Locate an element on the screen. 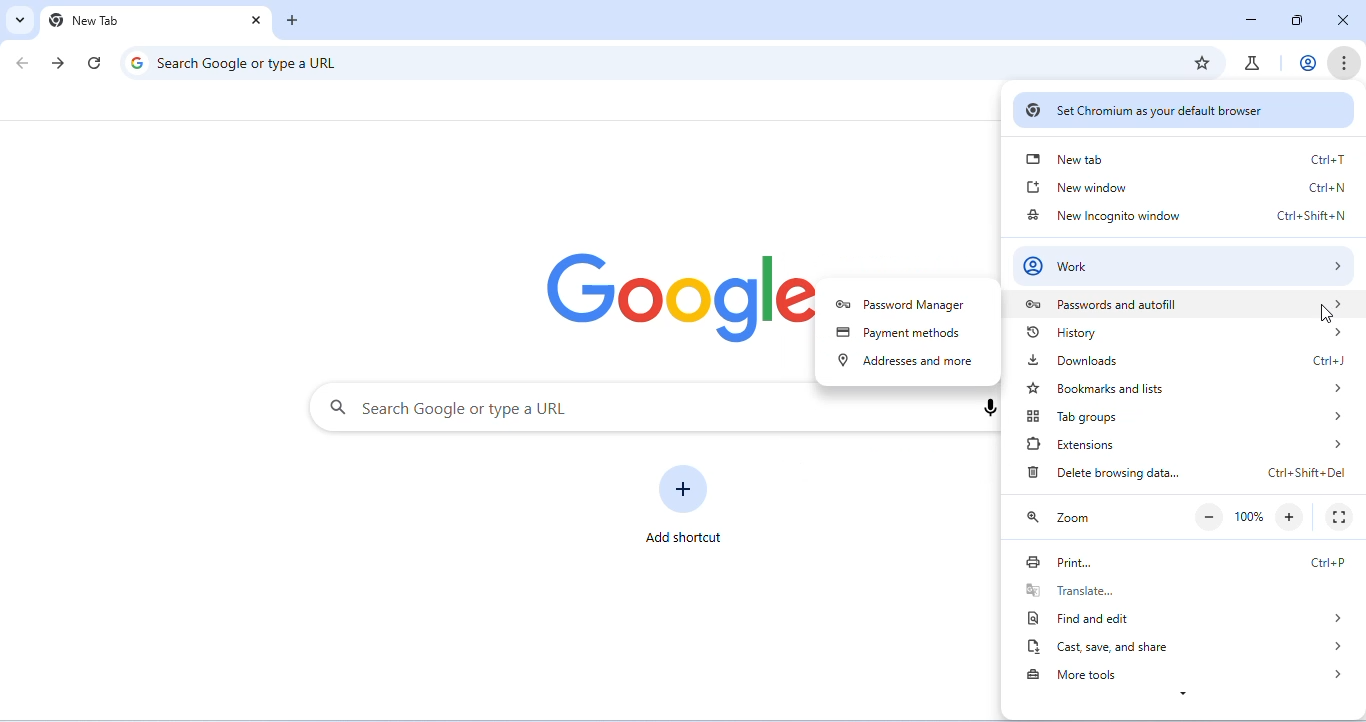 The height and width of the screenshot is (722, 1366). refresh is located at coordinates (94, 62).